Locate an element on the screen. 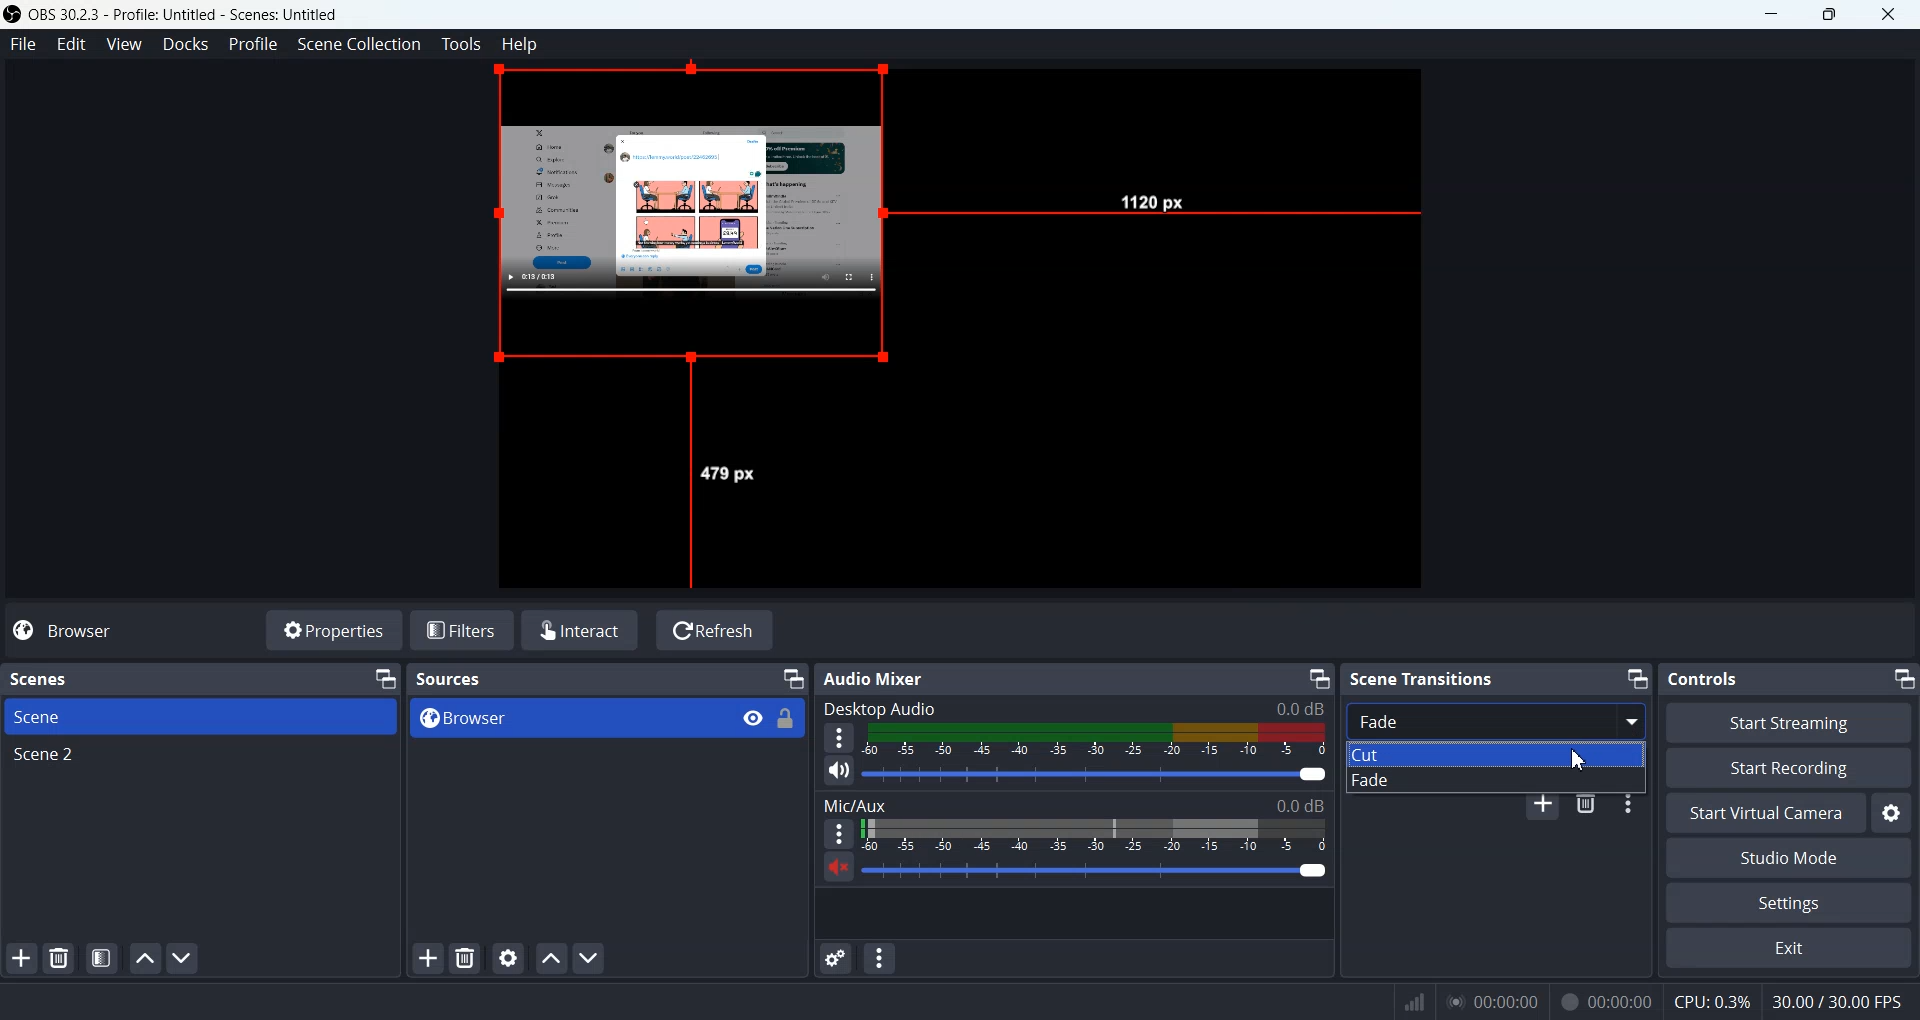 This screenshot has height=1020, width=1920. Remove configurable transition is located at coordinates (1585, 805).